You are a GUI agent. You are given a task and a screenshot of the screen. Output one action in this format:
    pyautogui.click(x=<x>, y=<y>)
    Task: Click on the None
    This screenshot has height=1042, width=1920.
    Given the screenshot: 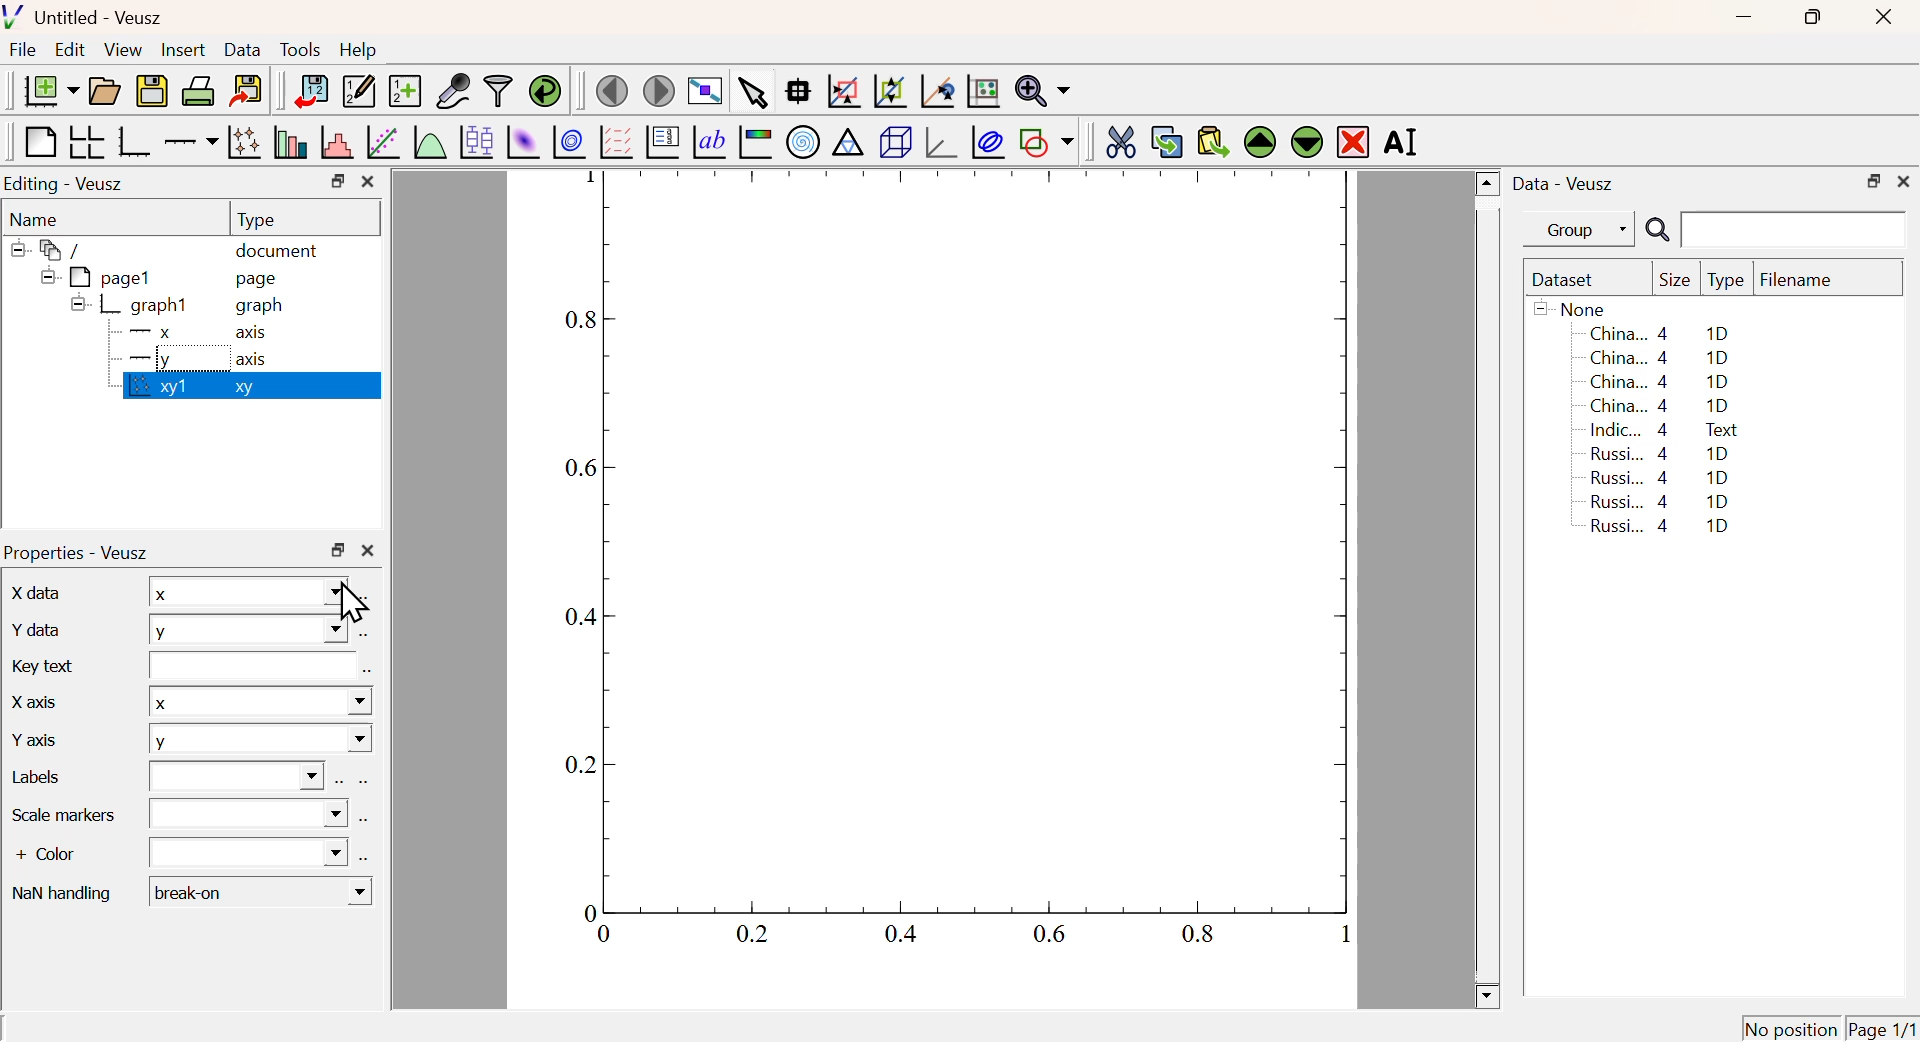 What is the action you would take?
    pyautogui.click(x=1573, y=308)
    